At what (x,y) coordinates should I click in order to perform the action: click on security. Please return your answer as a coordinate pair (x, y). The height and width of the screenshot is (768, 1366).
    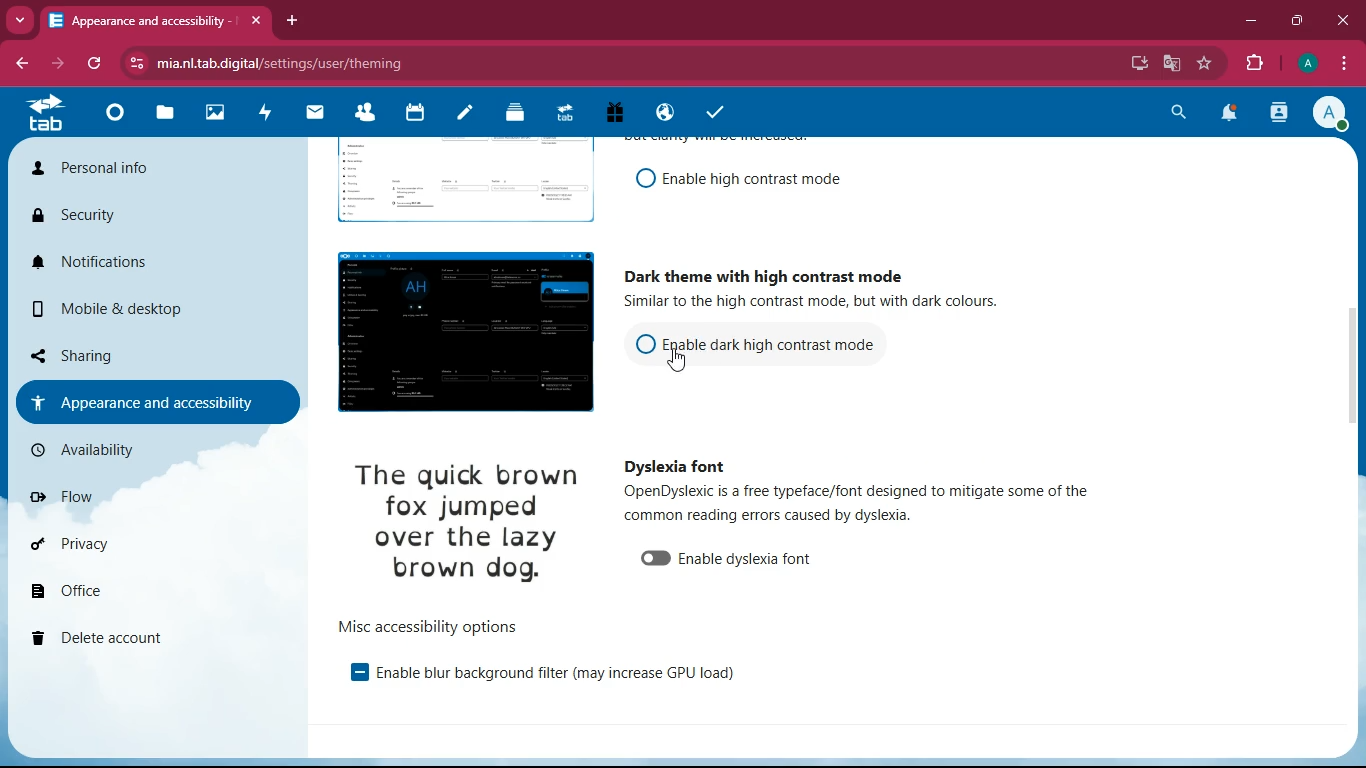
    Looking at the image, I should click on (136, 216).